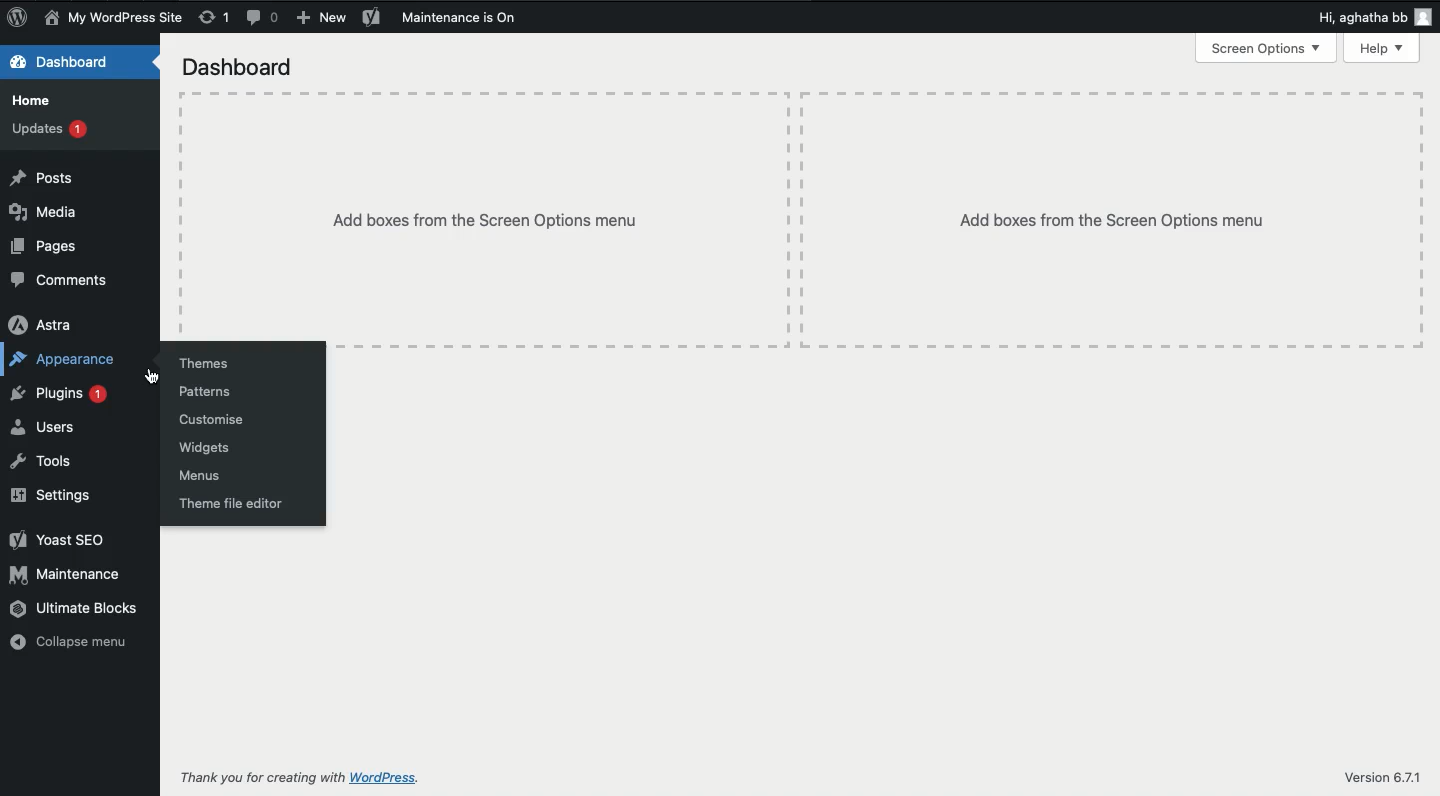 This screenshot has width=1440, height=796. What do you see at coordinates (266, 18) in the screenshot?
I see `Comments` at bounding box center [266, 18].